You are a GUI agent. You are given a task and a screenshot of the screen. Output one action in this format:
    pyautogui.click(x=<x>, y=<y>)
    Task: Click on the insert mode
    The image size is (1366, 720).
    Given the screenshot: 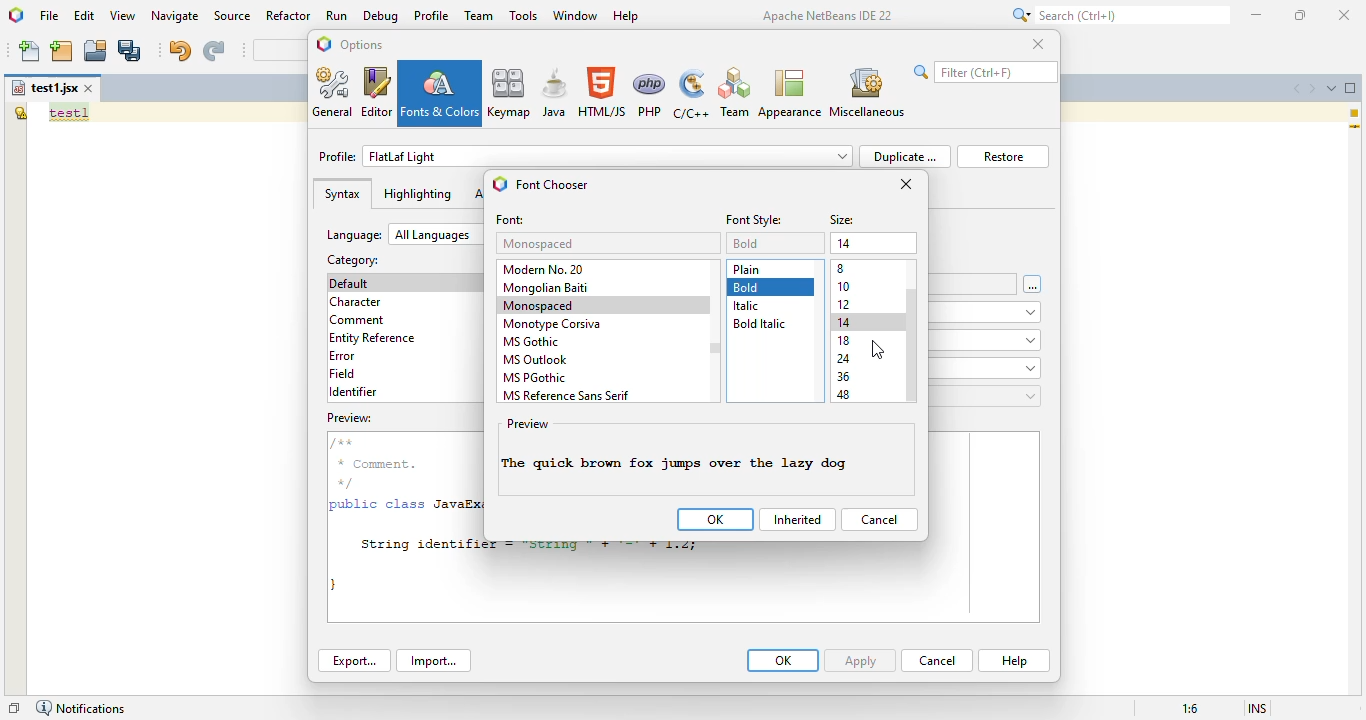 What is the action you would take?
    pyautogui.click(x=1258, y=709)
    